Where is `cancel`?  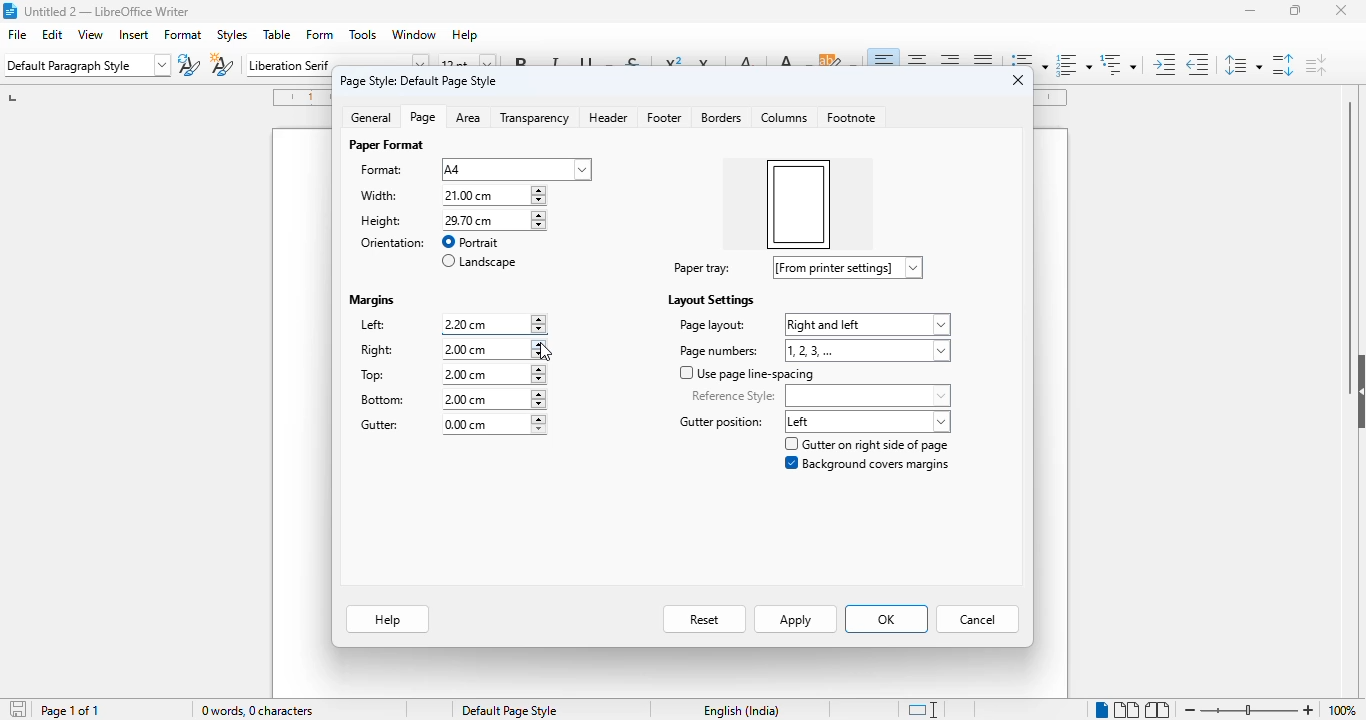 cancel is located at coordinates (977, 620).